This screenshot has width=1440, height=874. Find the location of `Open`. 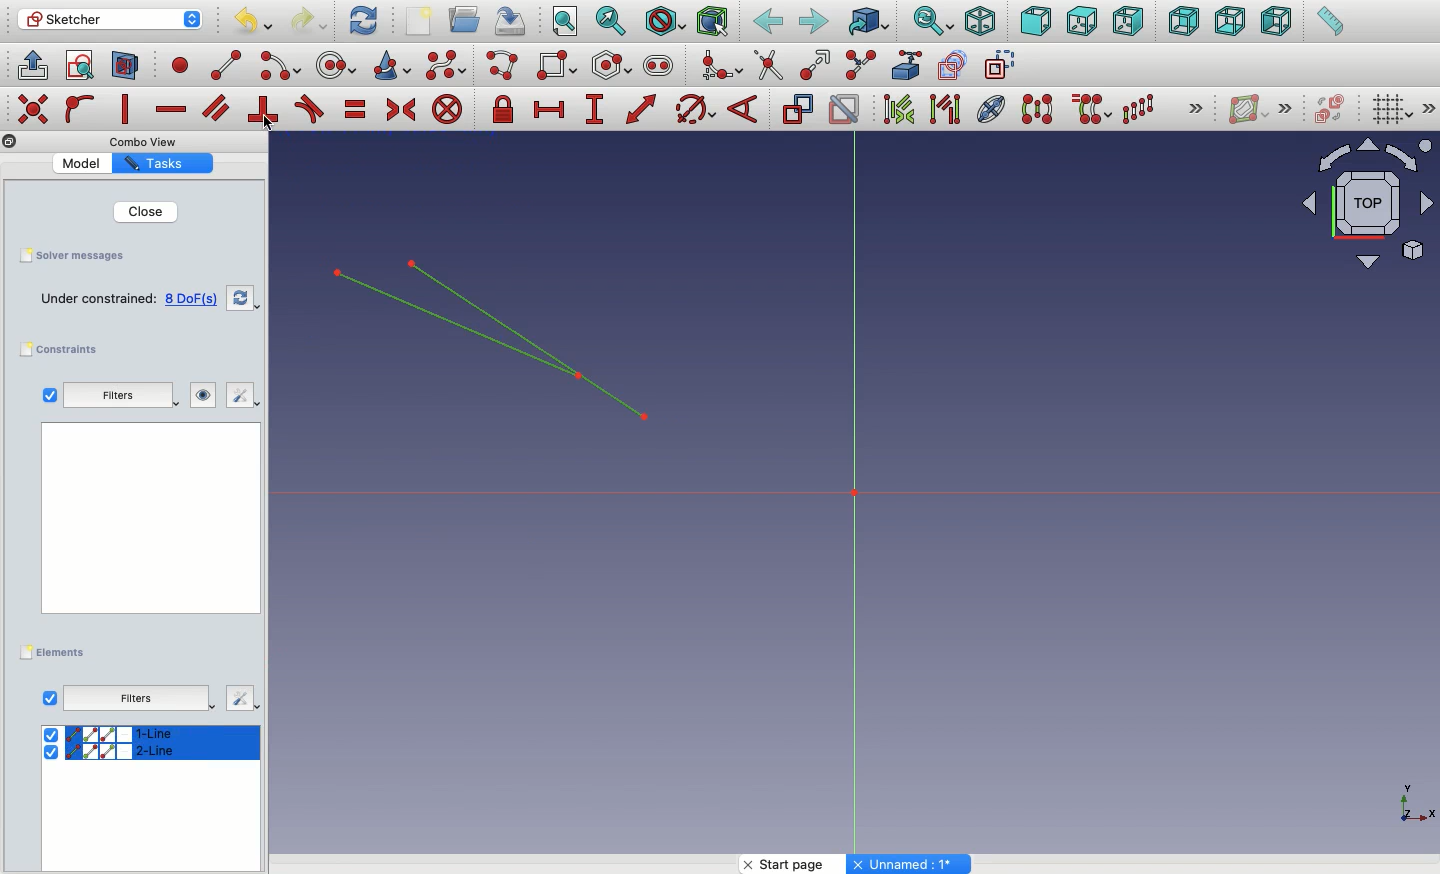

Open is located at coordinates (467, 19).